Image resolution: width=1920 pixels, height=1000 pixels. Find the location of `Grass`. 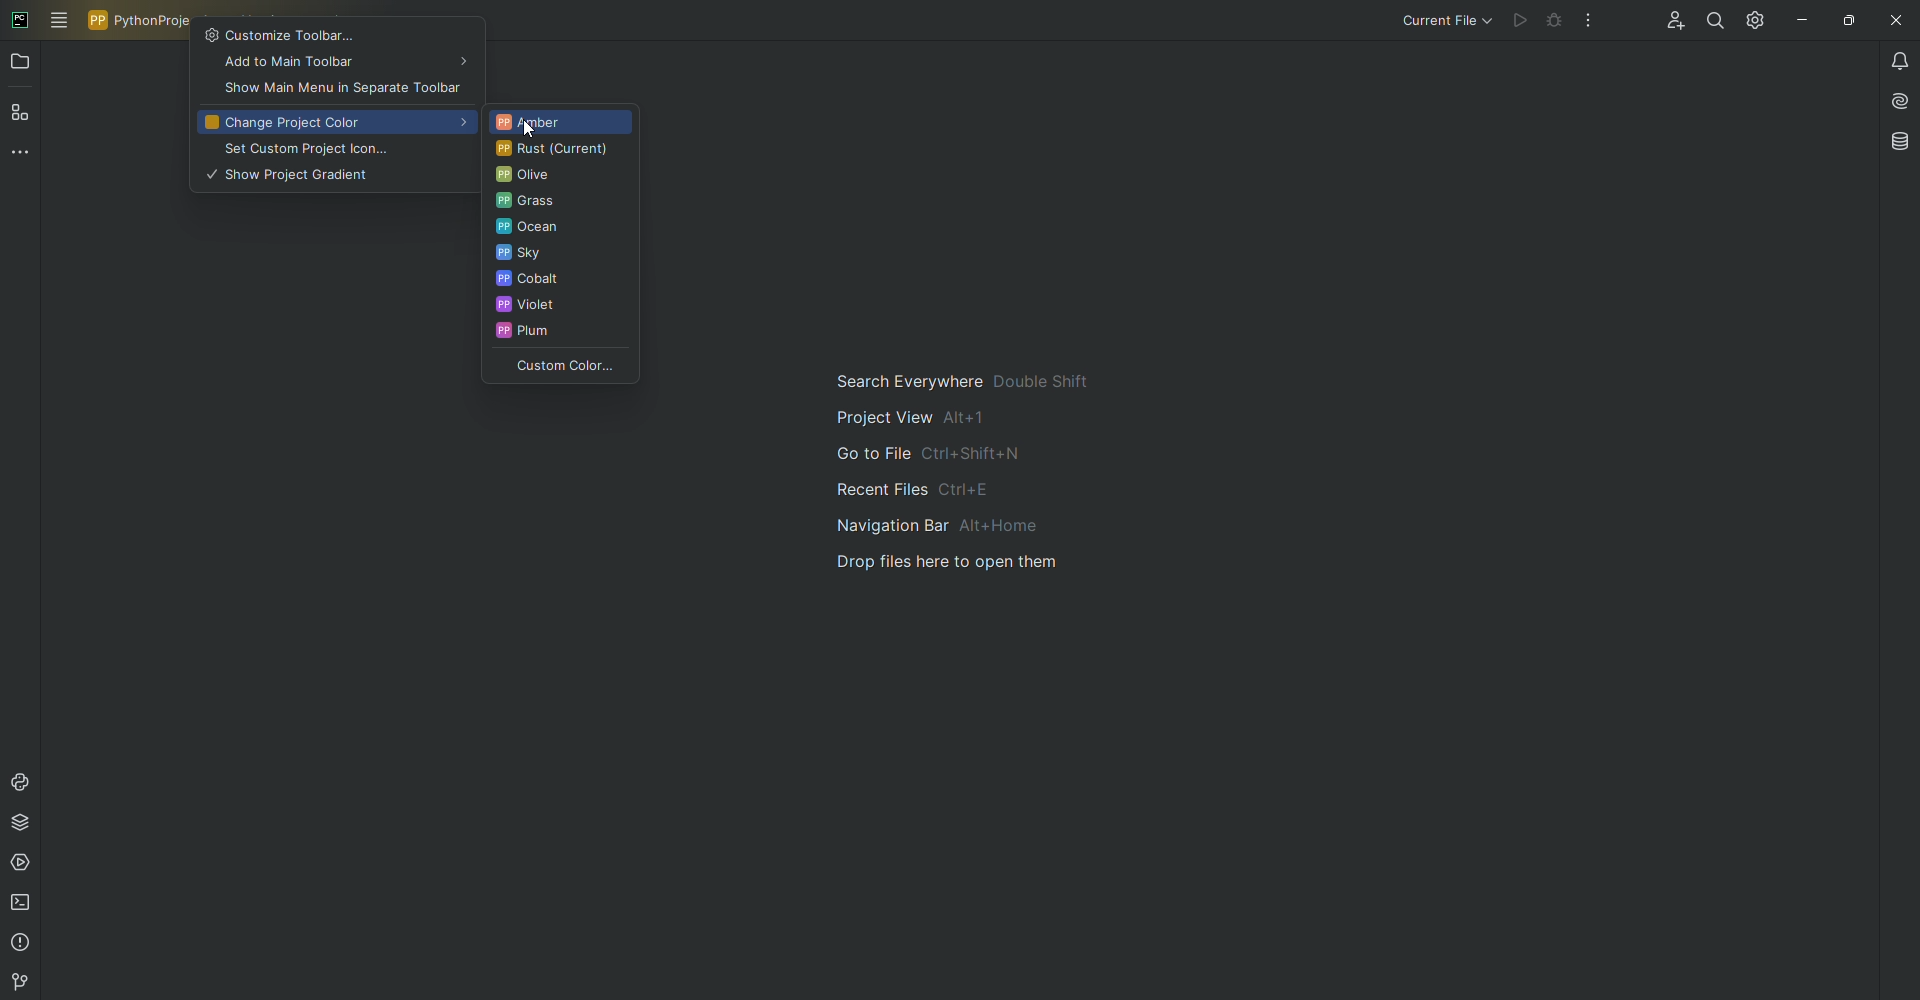

Grass is located at coordinates (560, 203).